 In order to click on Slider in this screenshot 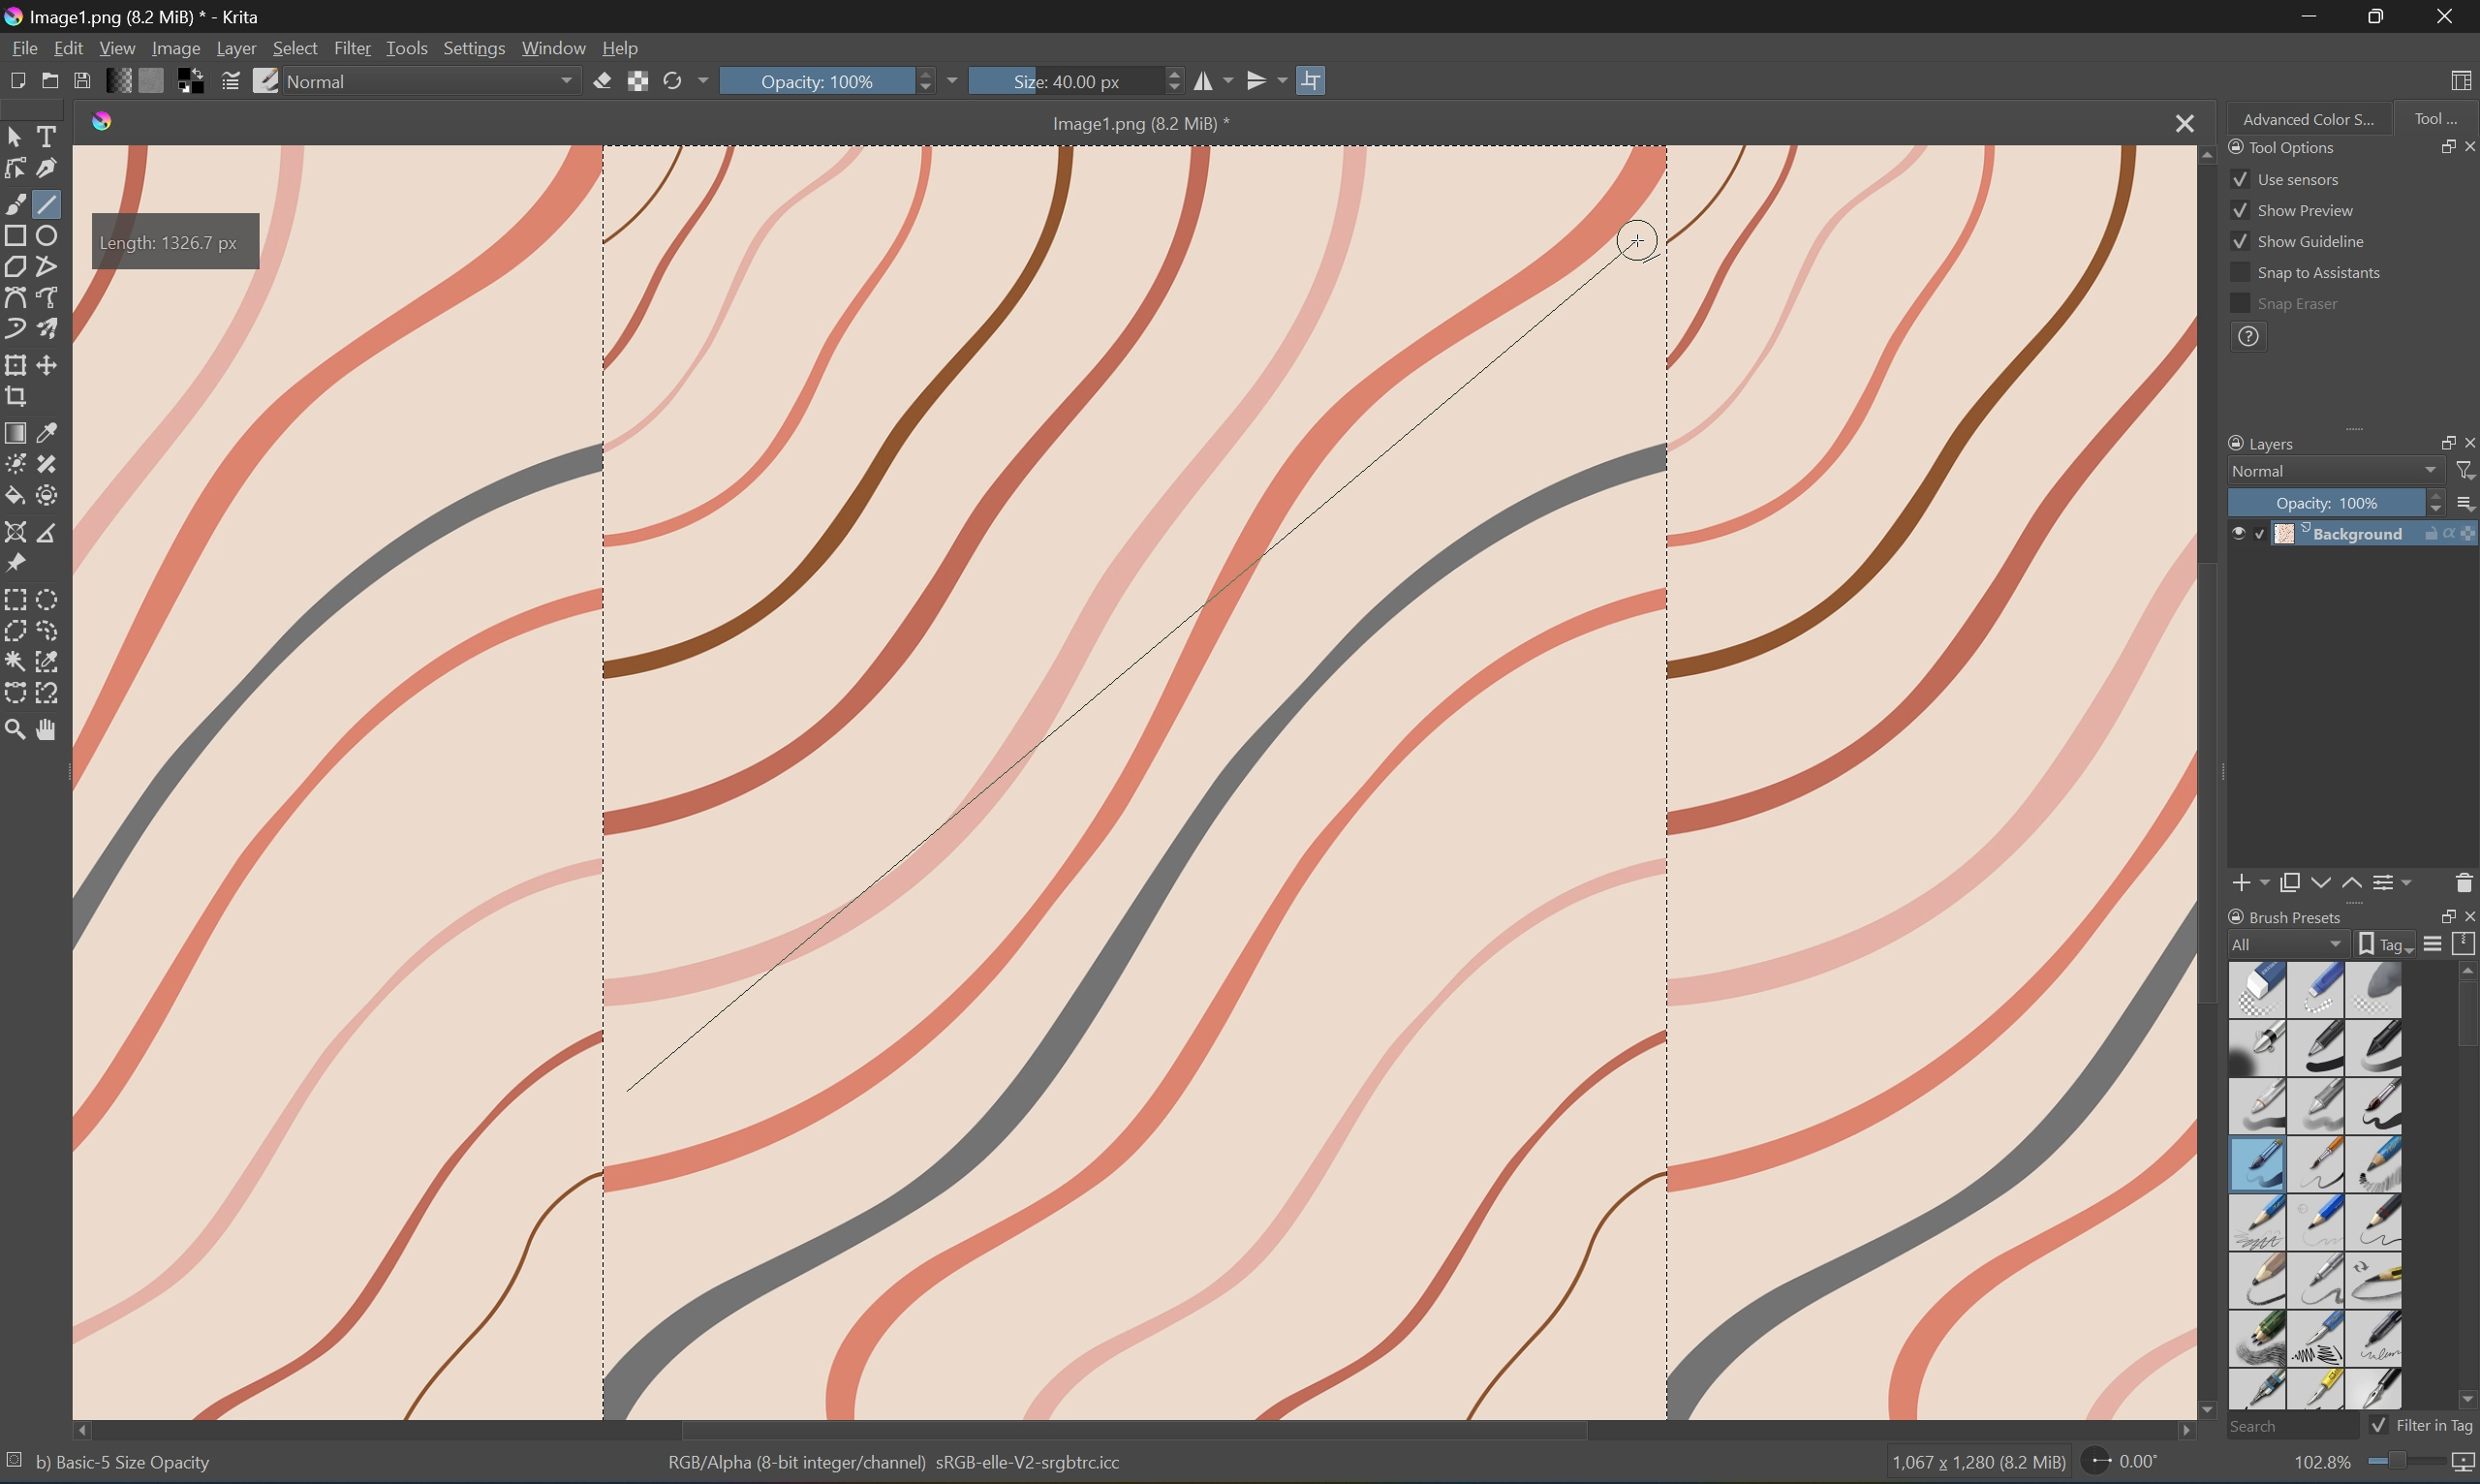, I will do `click(929, 81)`.